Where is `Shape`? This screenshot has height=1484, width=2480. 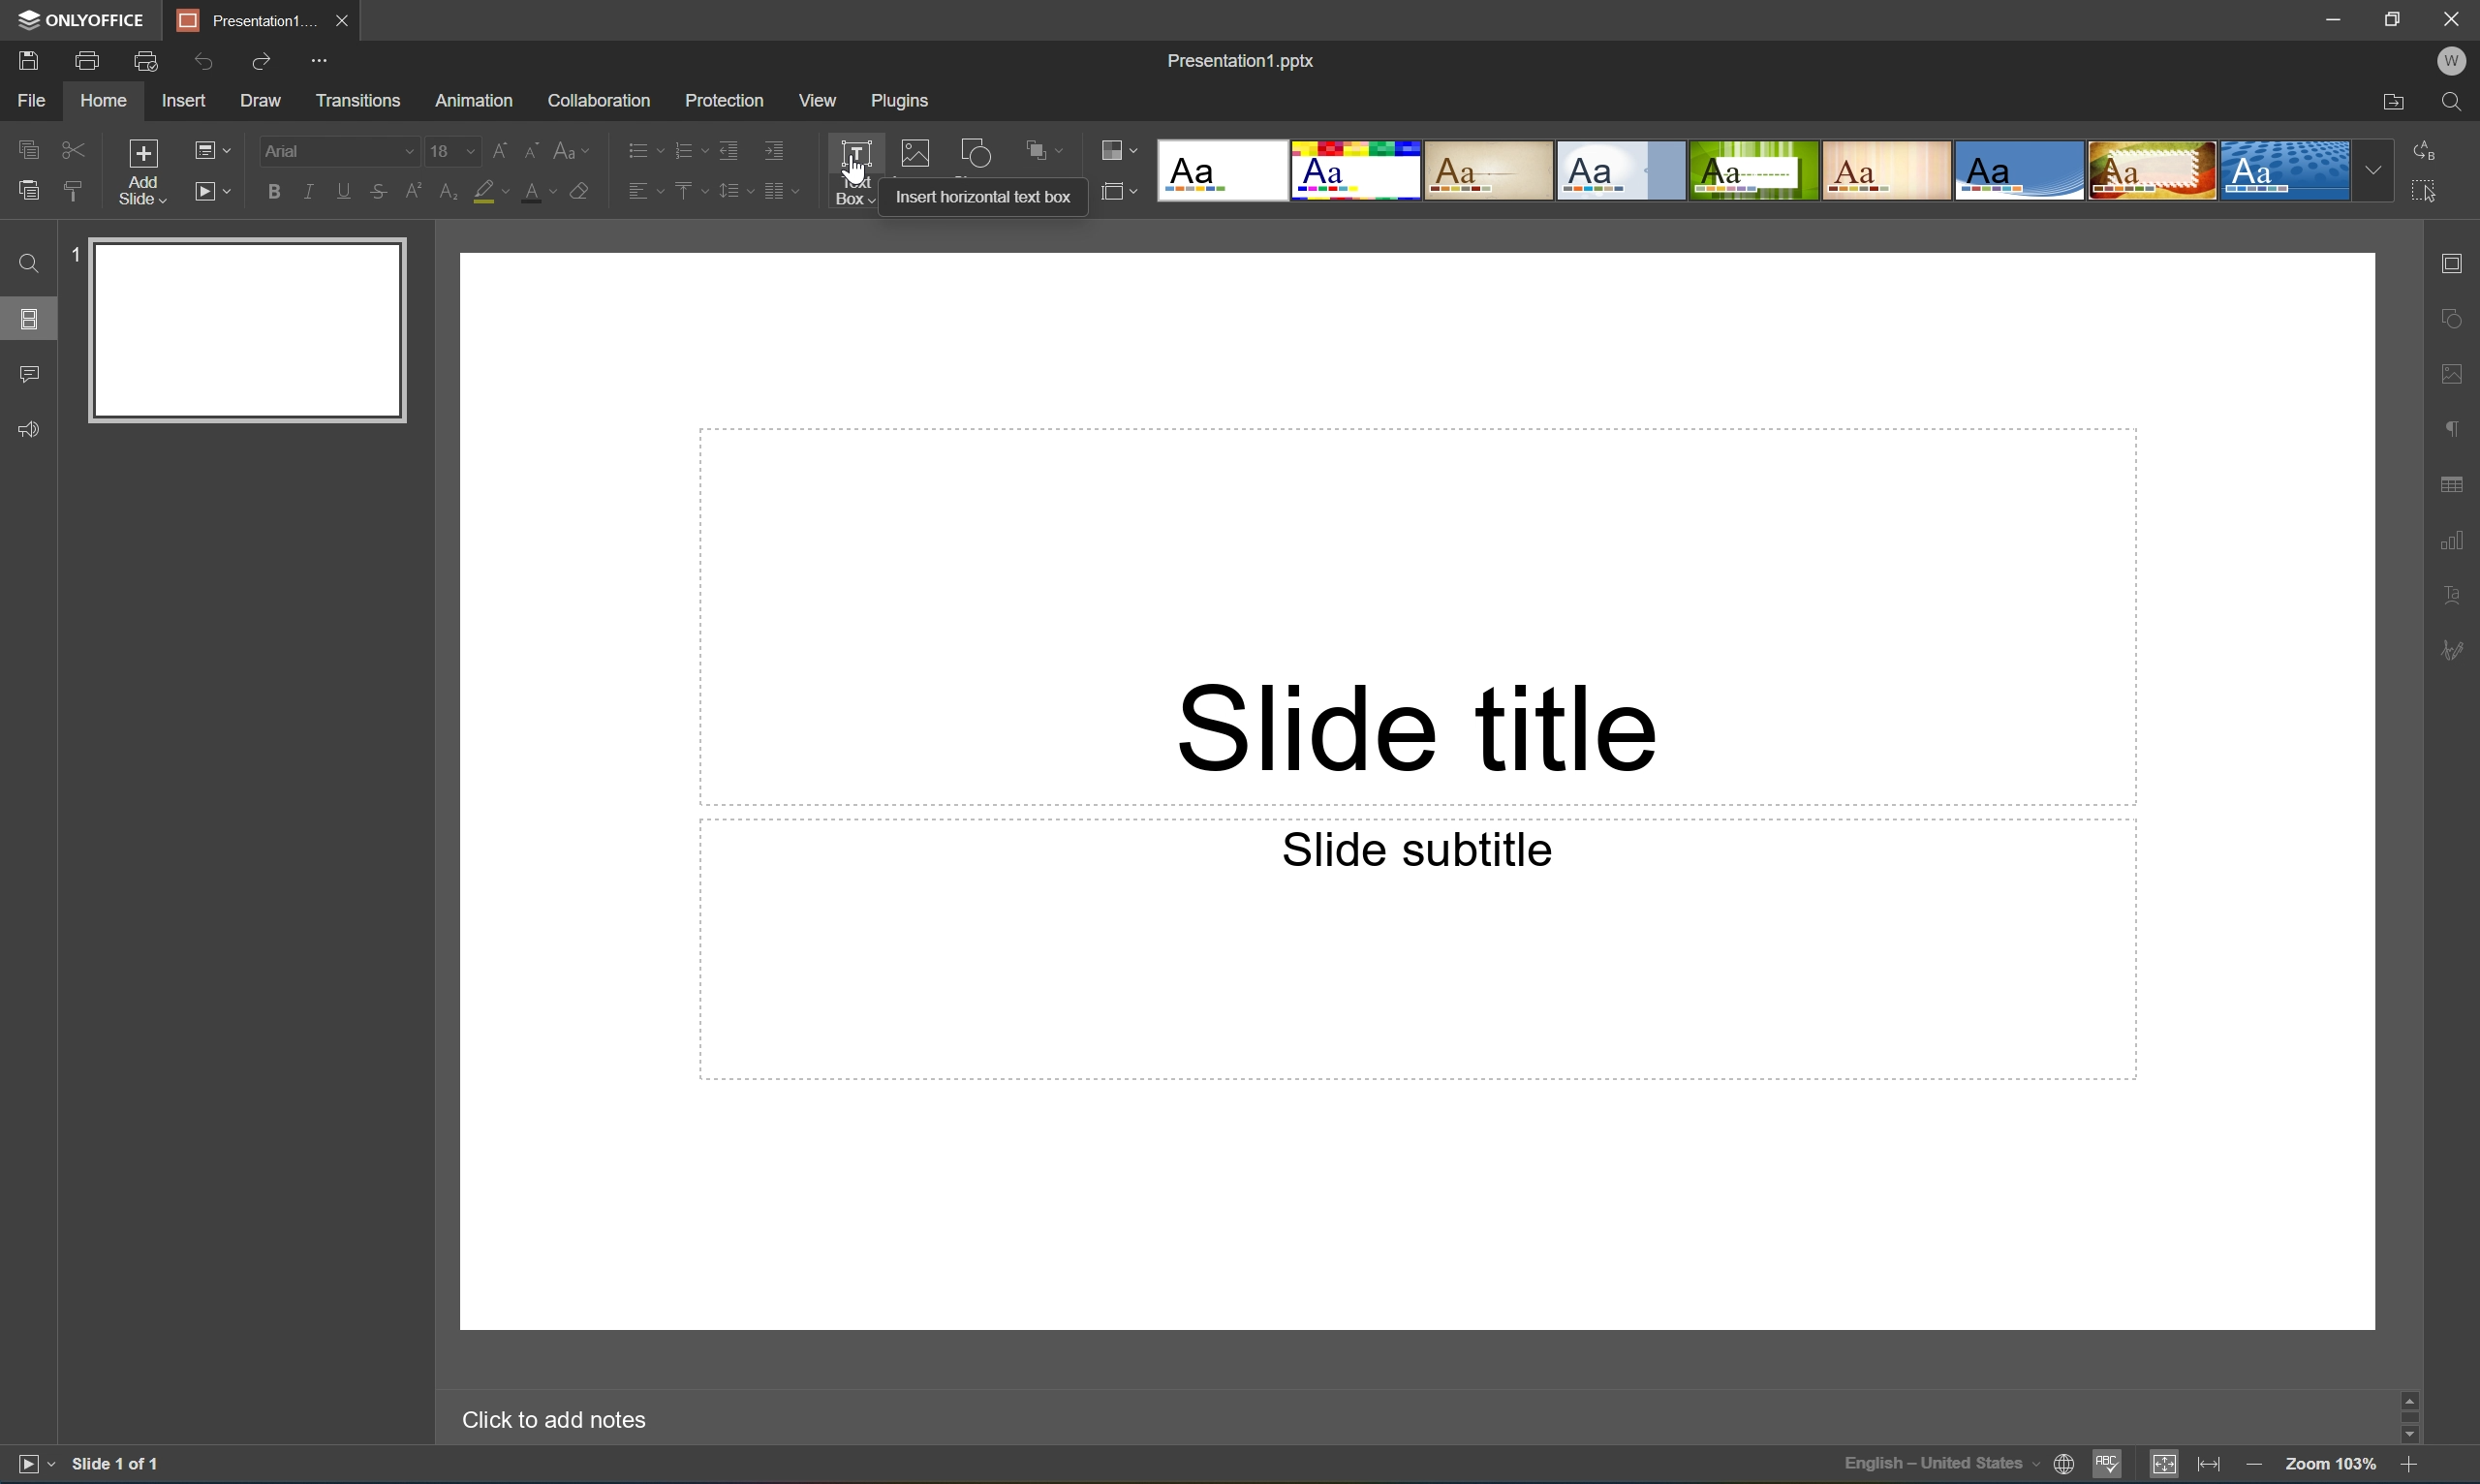
Shape is located at coordinates (977, 153).